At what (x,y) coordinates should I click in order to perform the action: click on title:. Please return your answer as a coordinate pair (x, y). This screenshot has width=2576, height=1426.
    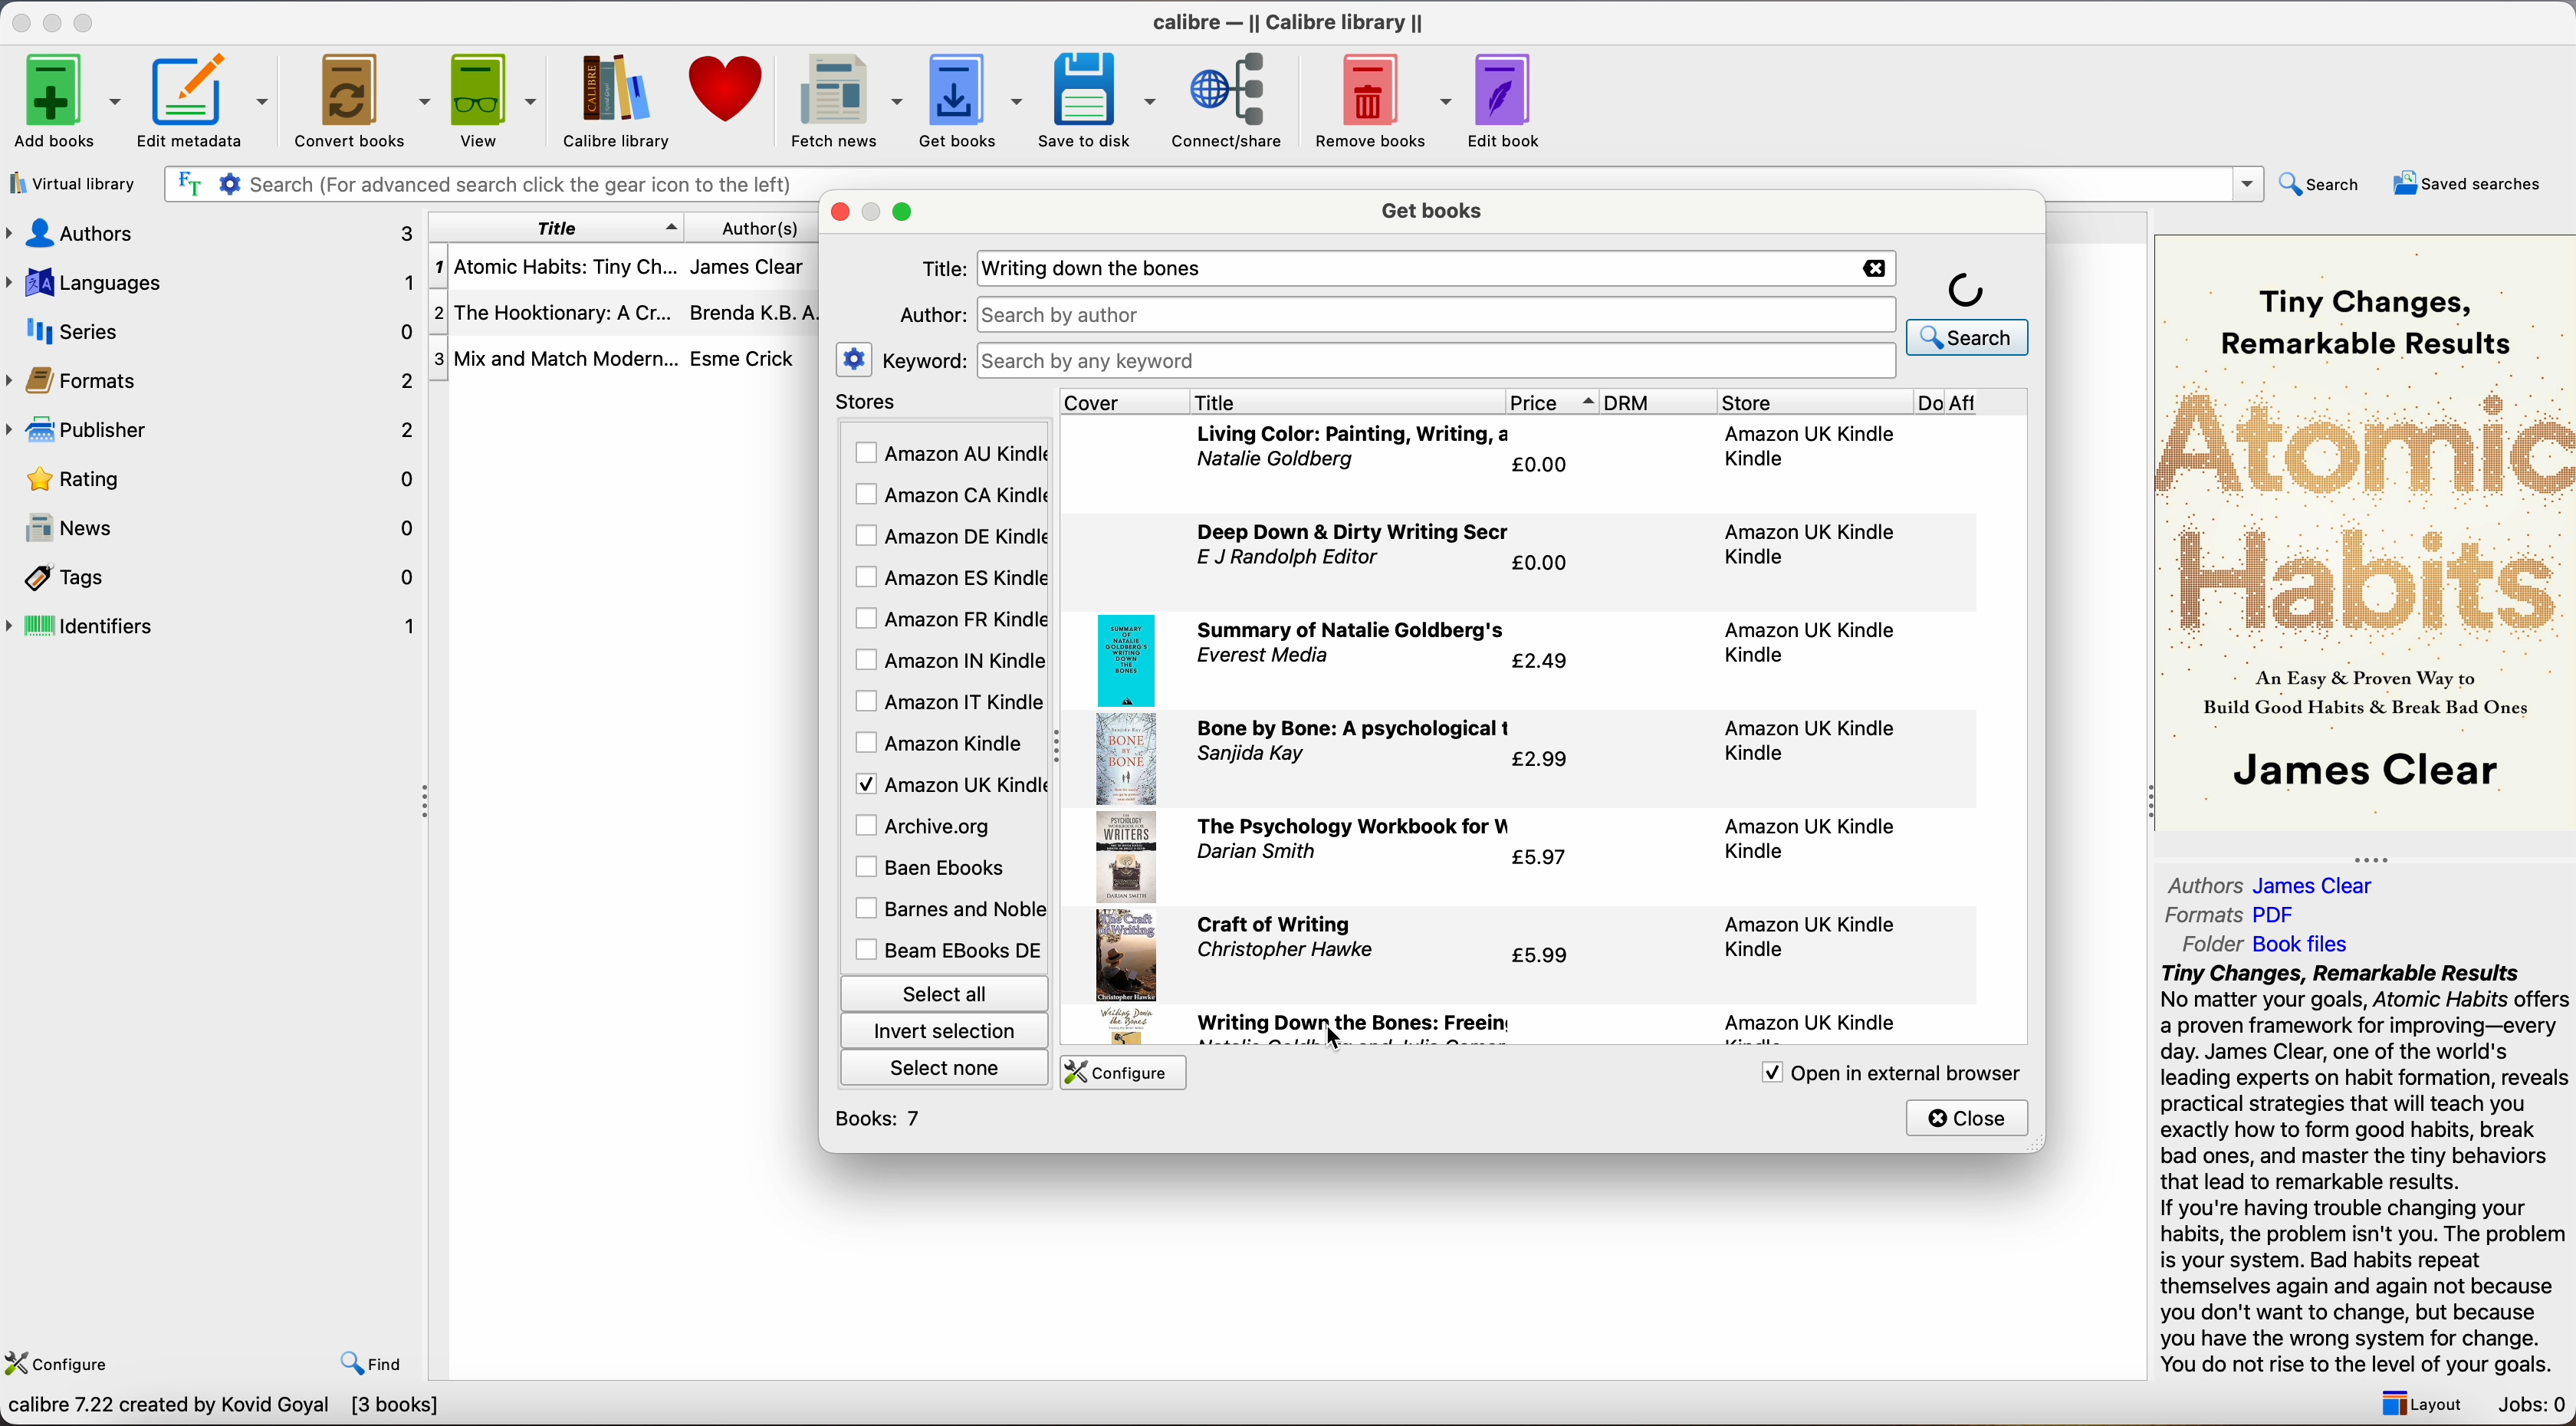
    Looking at the image, I should click on (943, 270).